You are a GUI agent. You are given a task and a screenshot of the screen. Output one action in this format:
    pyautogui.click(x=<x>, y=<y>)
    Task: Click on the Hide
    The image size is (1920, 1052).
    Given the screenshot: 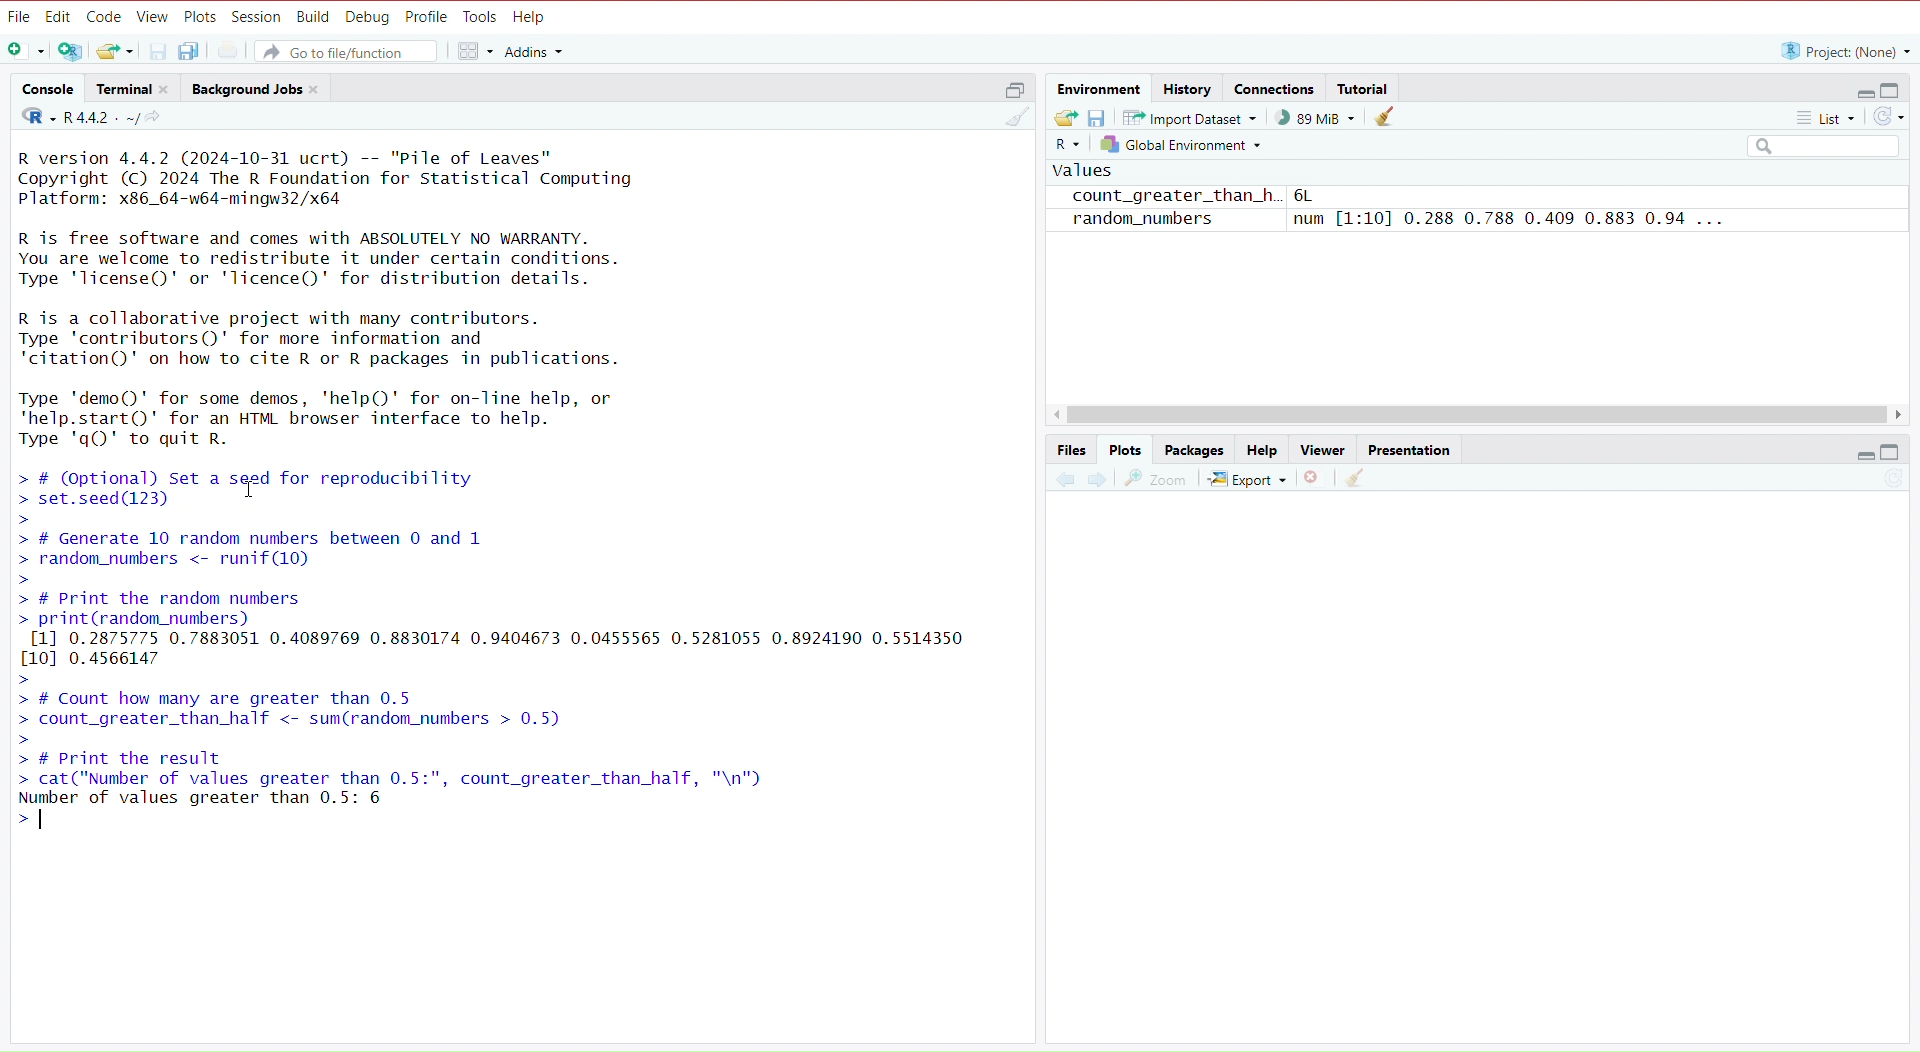 What is the action you would take?
    pyautogui.click(x=1864, y=91)
    